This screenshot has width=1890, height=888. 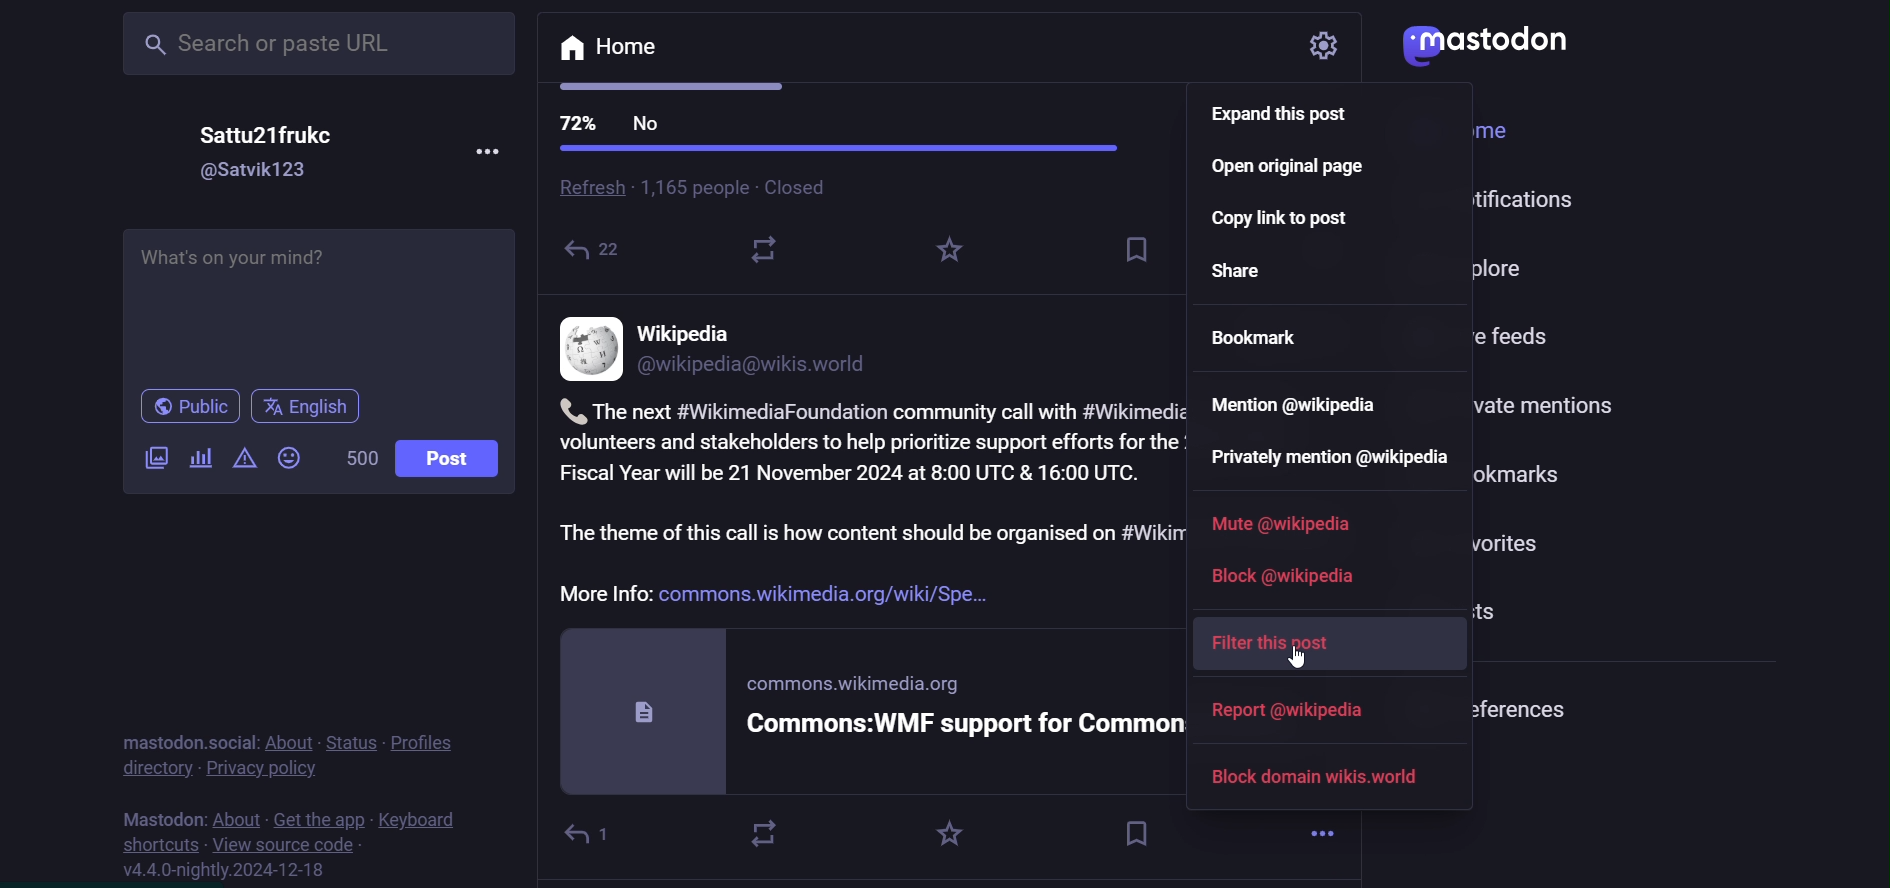 I want to click on id, so click(x=243, y=173).